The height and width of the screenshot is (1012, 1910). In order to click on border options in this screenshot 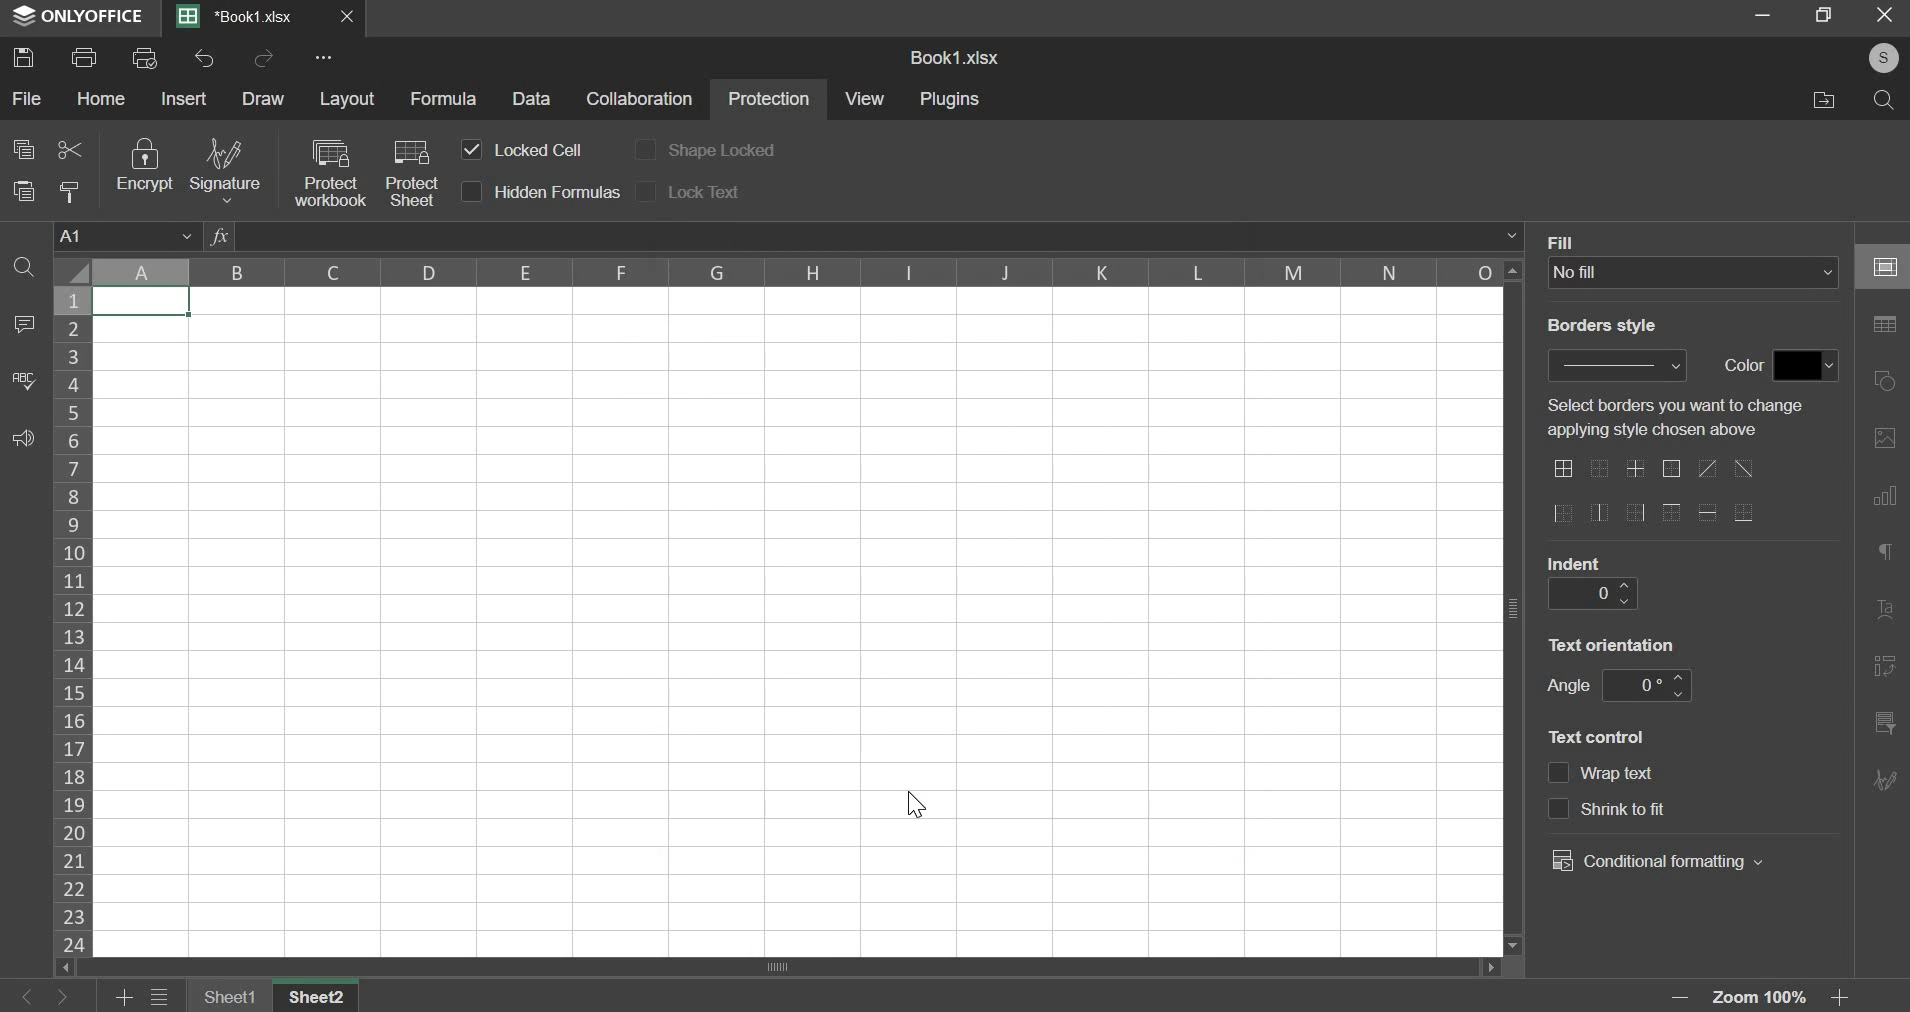, I will do `click(1672, 514)`.